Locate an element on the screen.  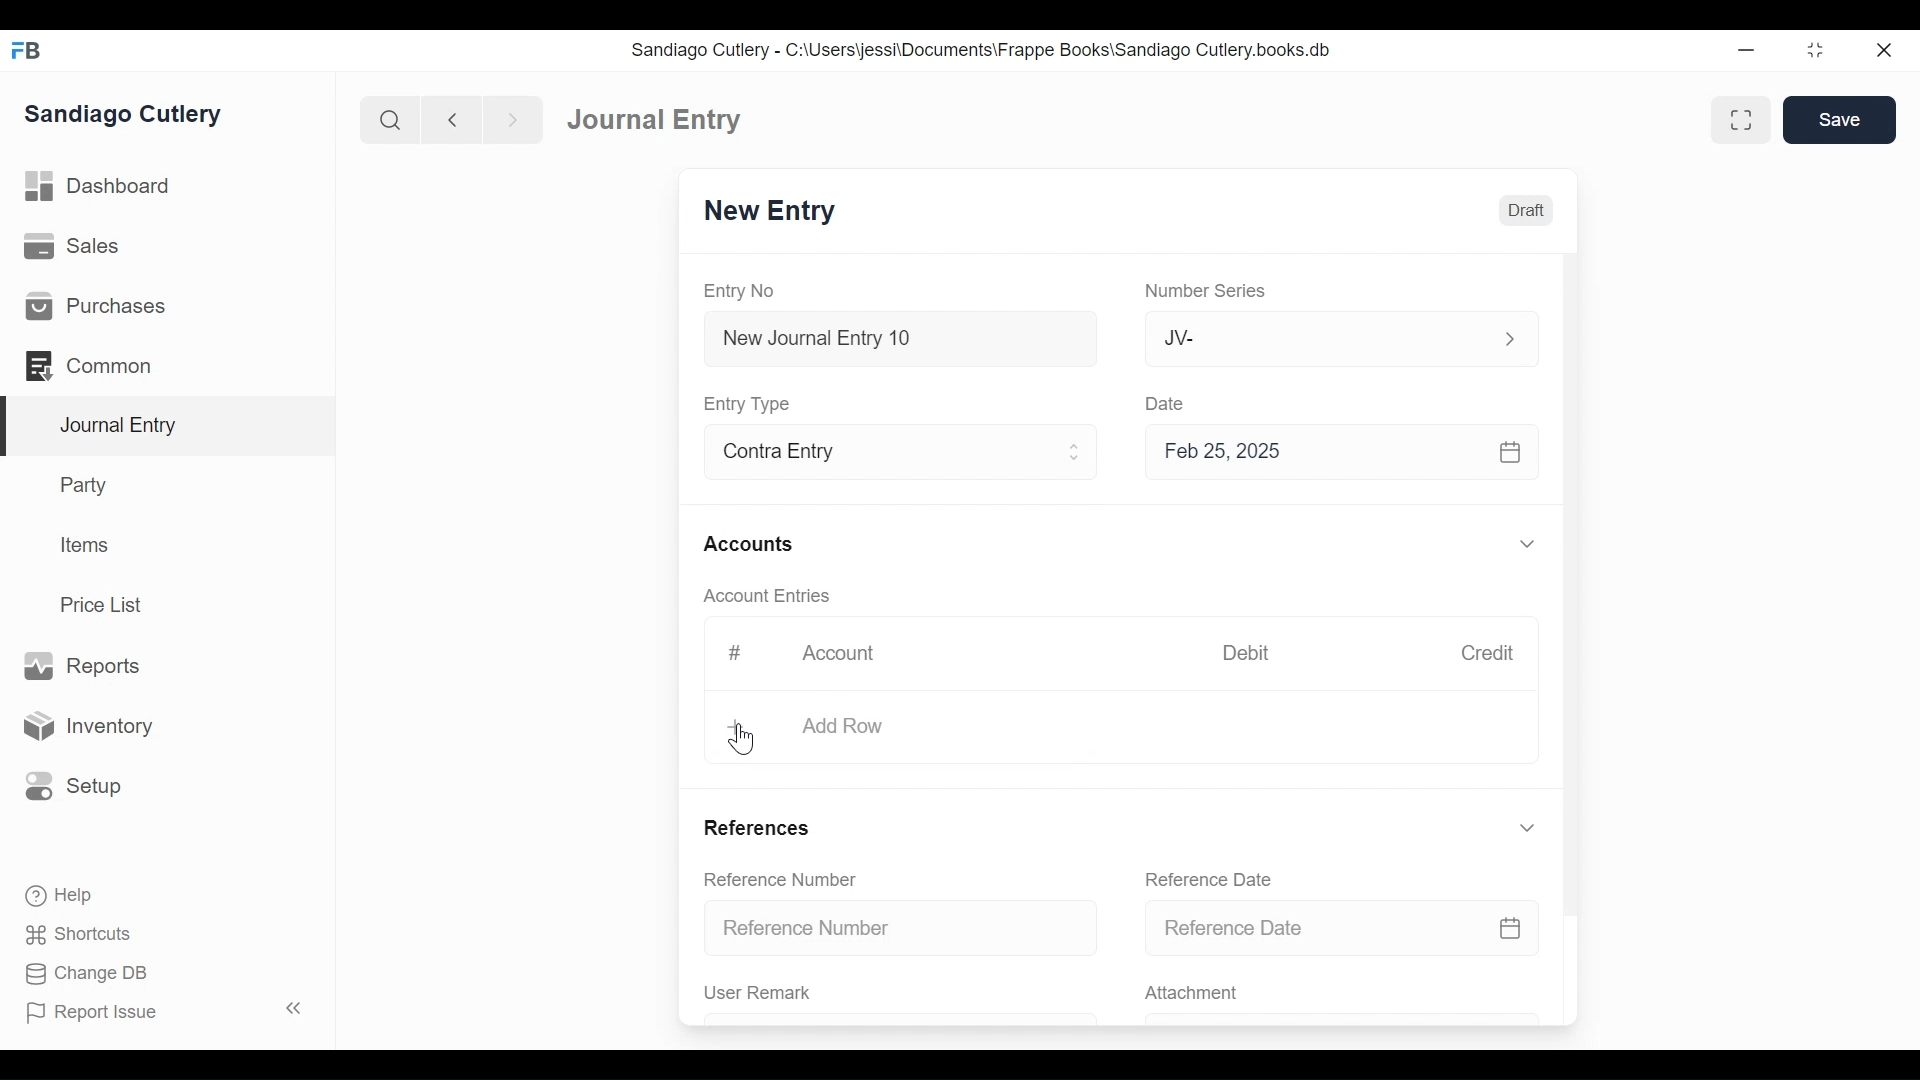
Draft is located at coordinates (1527, 211).